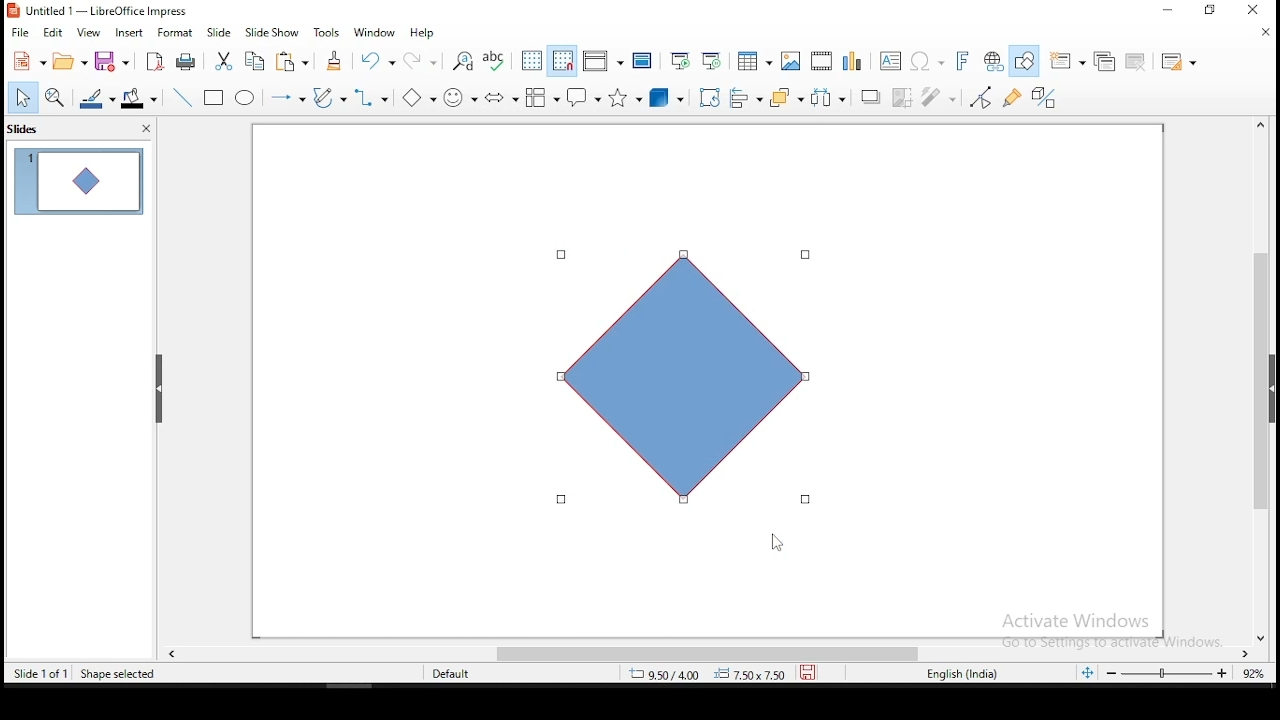 Image resolution: width=1280 pixels, height=720 pixels. Describe the element at coordinates (1013, 98) in the screenshot. I see `show gluepoint functions` at that location.